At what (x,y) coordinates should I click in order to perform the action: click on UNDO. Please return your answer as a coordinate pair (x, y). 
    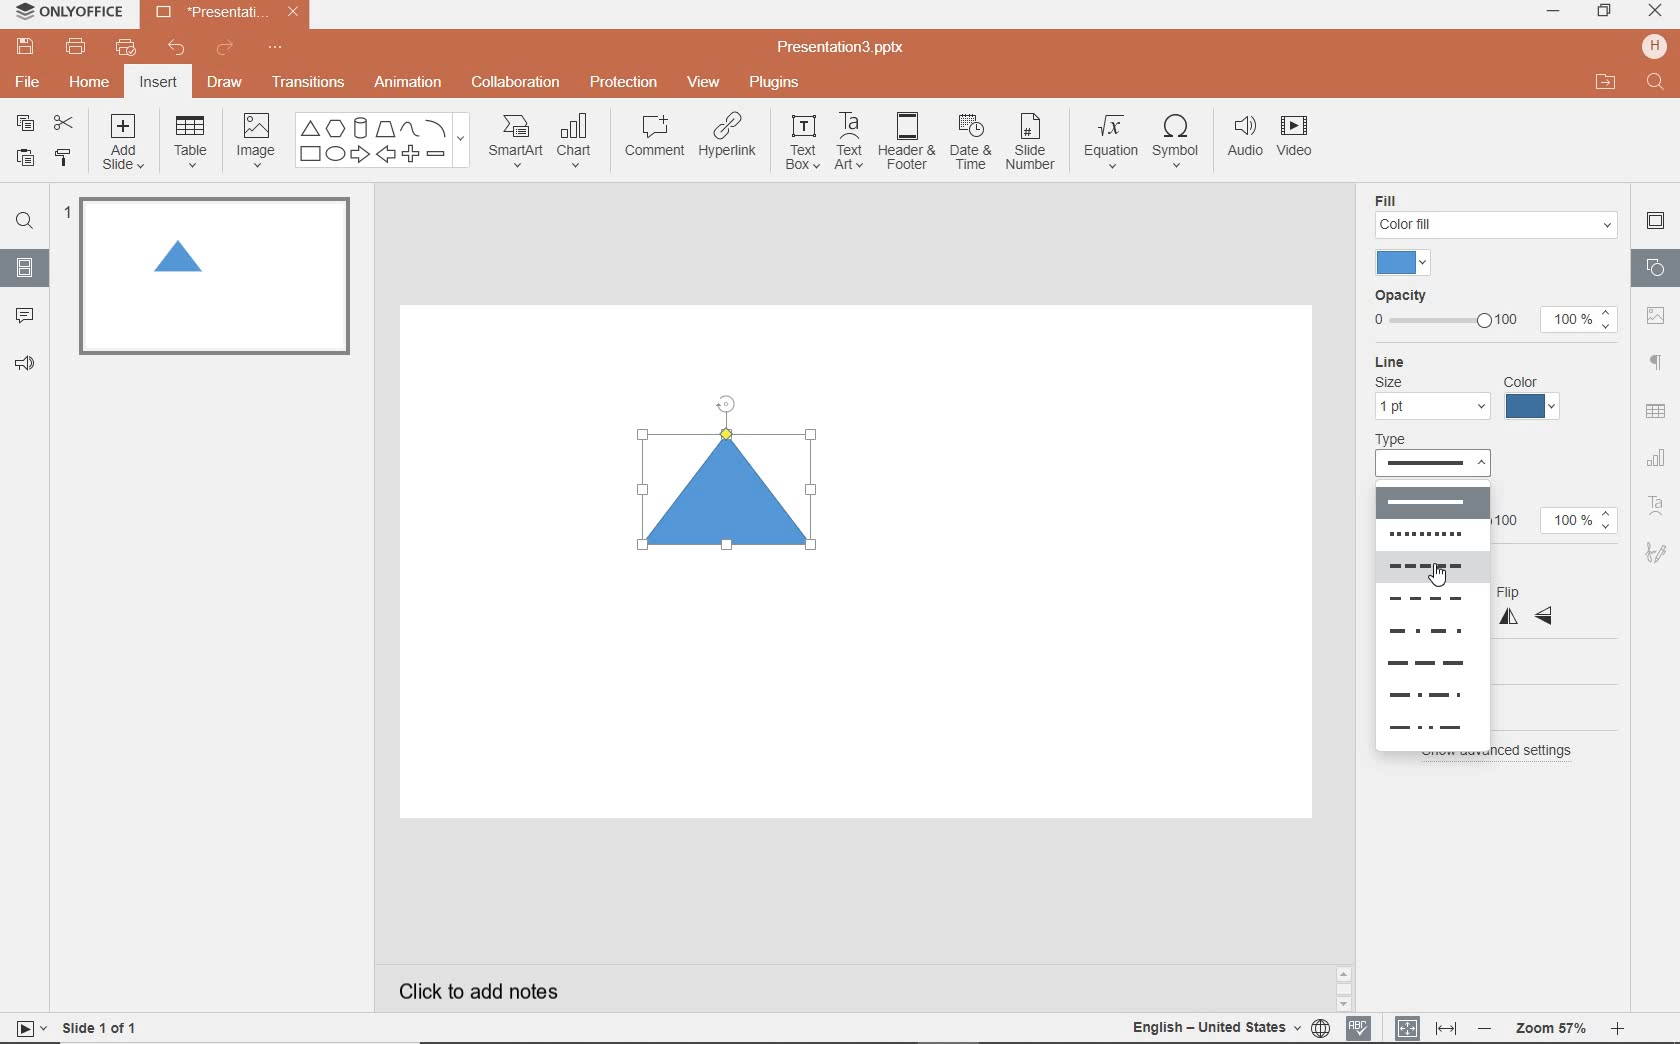
    Looking at the image, I should click on (178, 49).